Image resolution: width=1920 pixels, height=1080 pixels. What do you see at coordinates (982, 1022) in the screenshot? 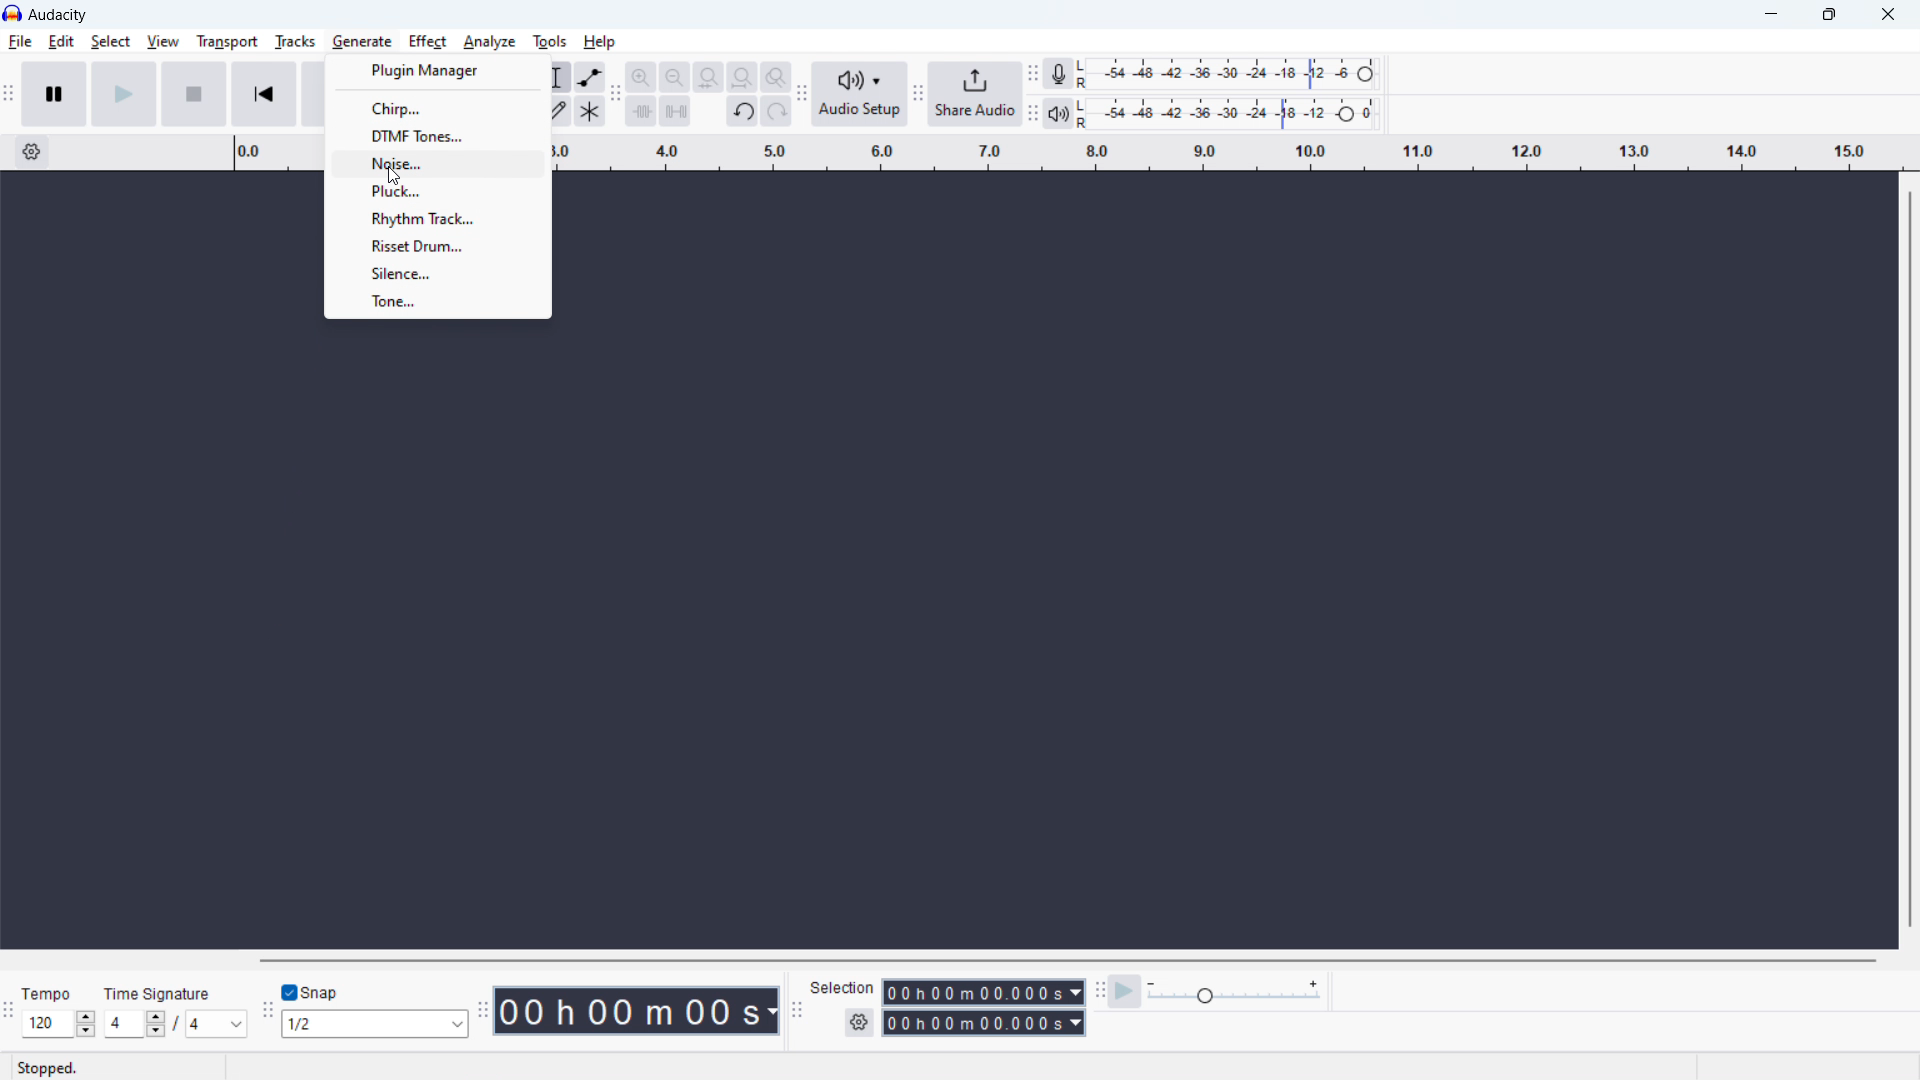
I see `end time` at bounding box center [982, 1022].